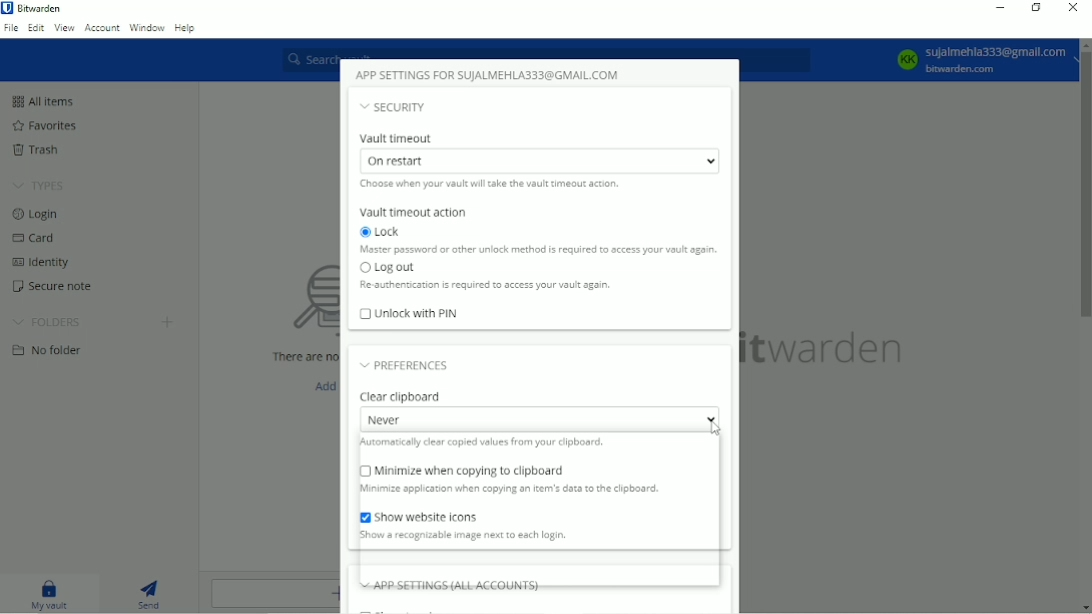 This screenshot has height=614, width=1092. I want to click on Lock, so click(540, 240).